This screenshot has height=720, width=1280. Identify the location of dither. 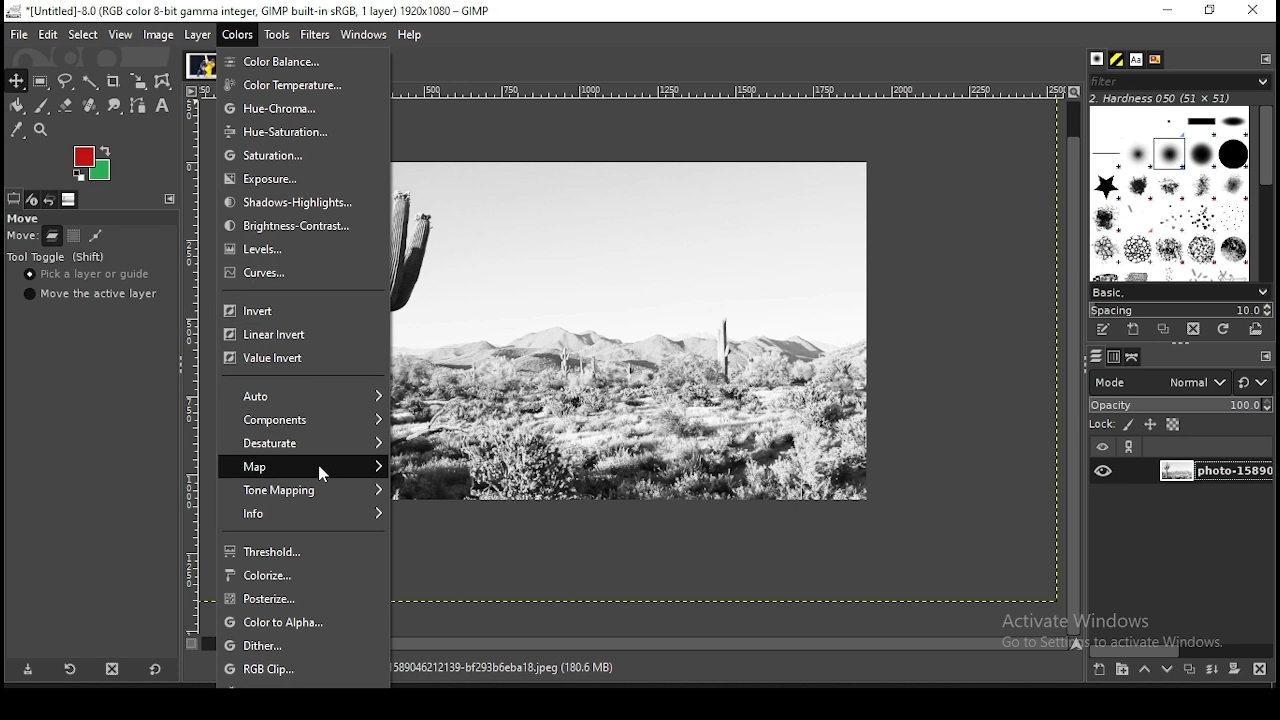
(304, 646).